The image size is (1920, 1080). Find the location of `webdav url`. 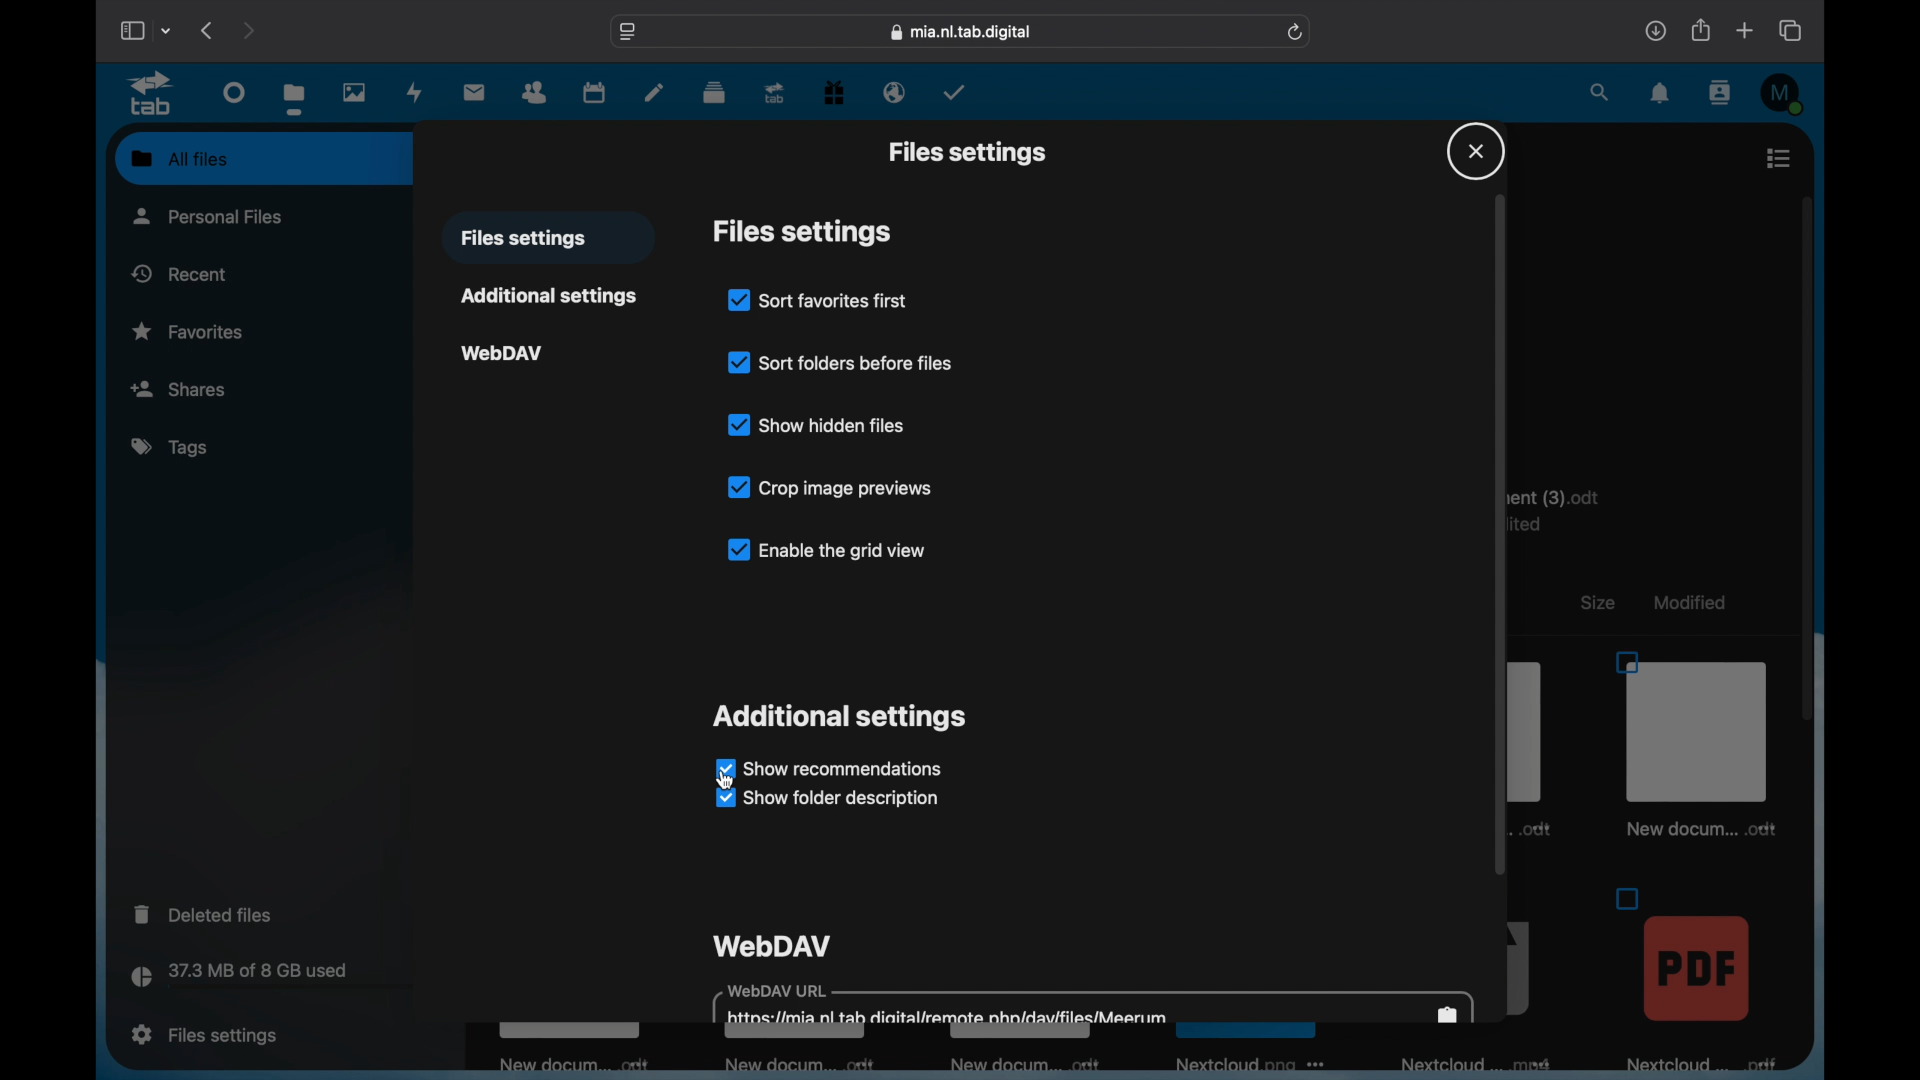

webdav url is located at coordinates (1096, 1003).